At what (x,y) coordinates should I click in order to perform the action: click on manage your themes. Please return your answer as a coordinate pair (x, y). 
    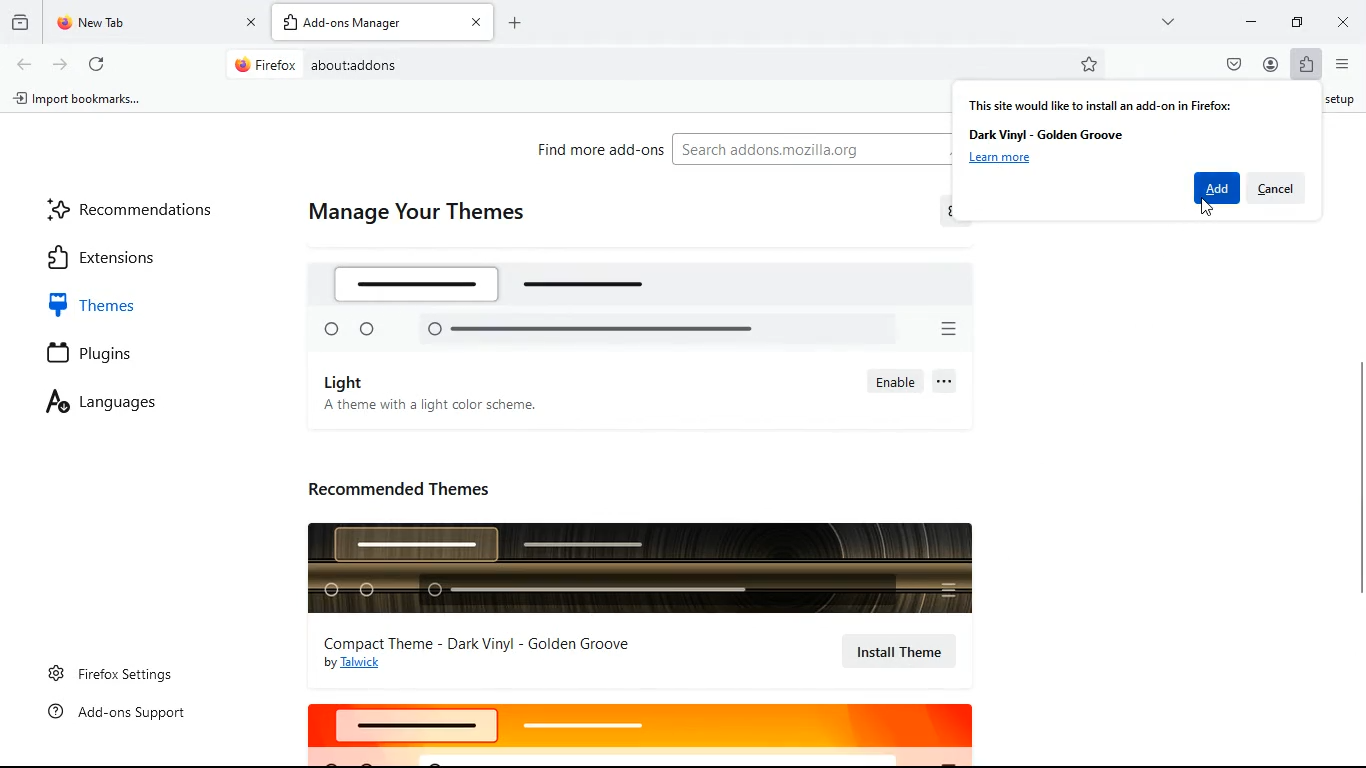
    Looking at the image, I should click on (416, 215).